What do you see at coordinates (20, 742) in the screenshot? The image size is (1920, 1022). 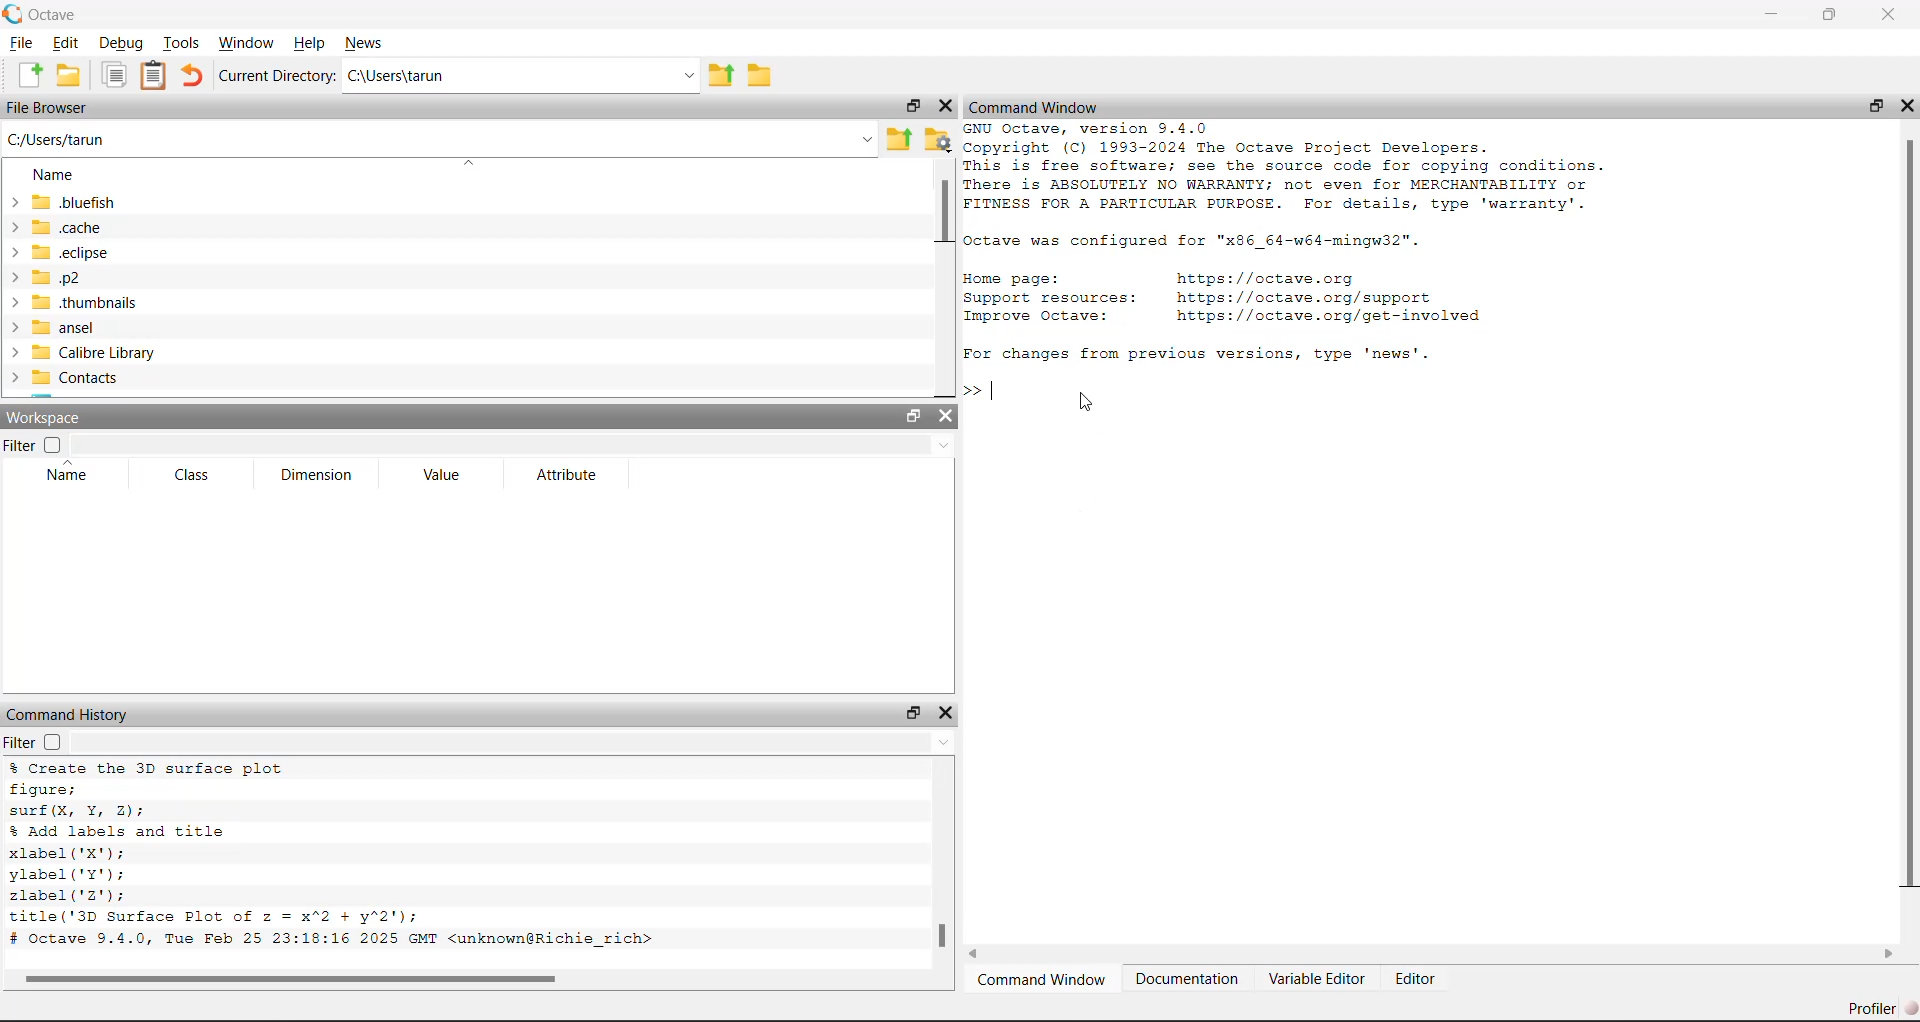 I see `Filter` at bounding box center [20, 742].